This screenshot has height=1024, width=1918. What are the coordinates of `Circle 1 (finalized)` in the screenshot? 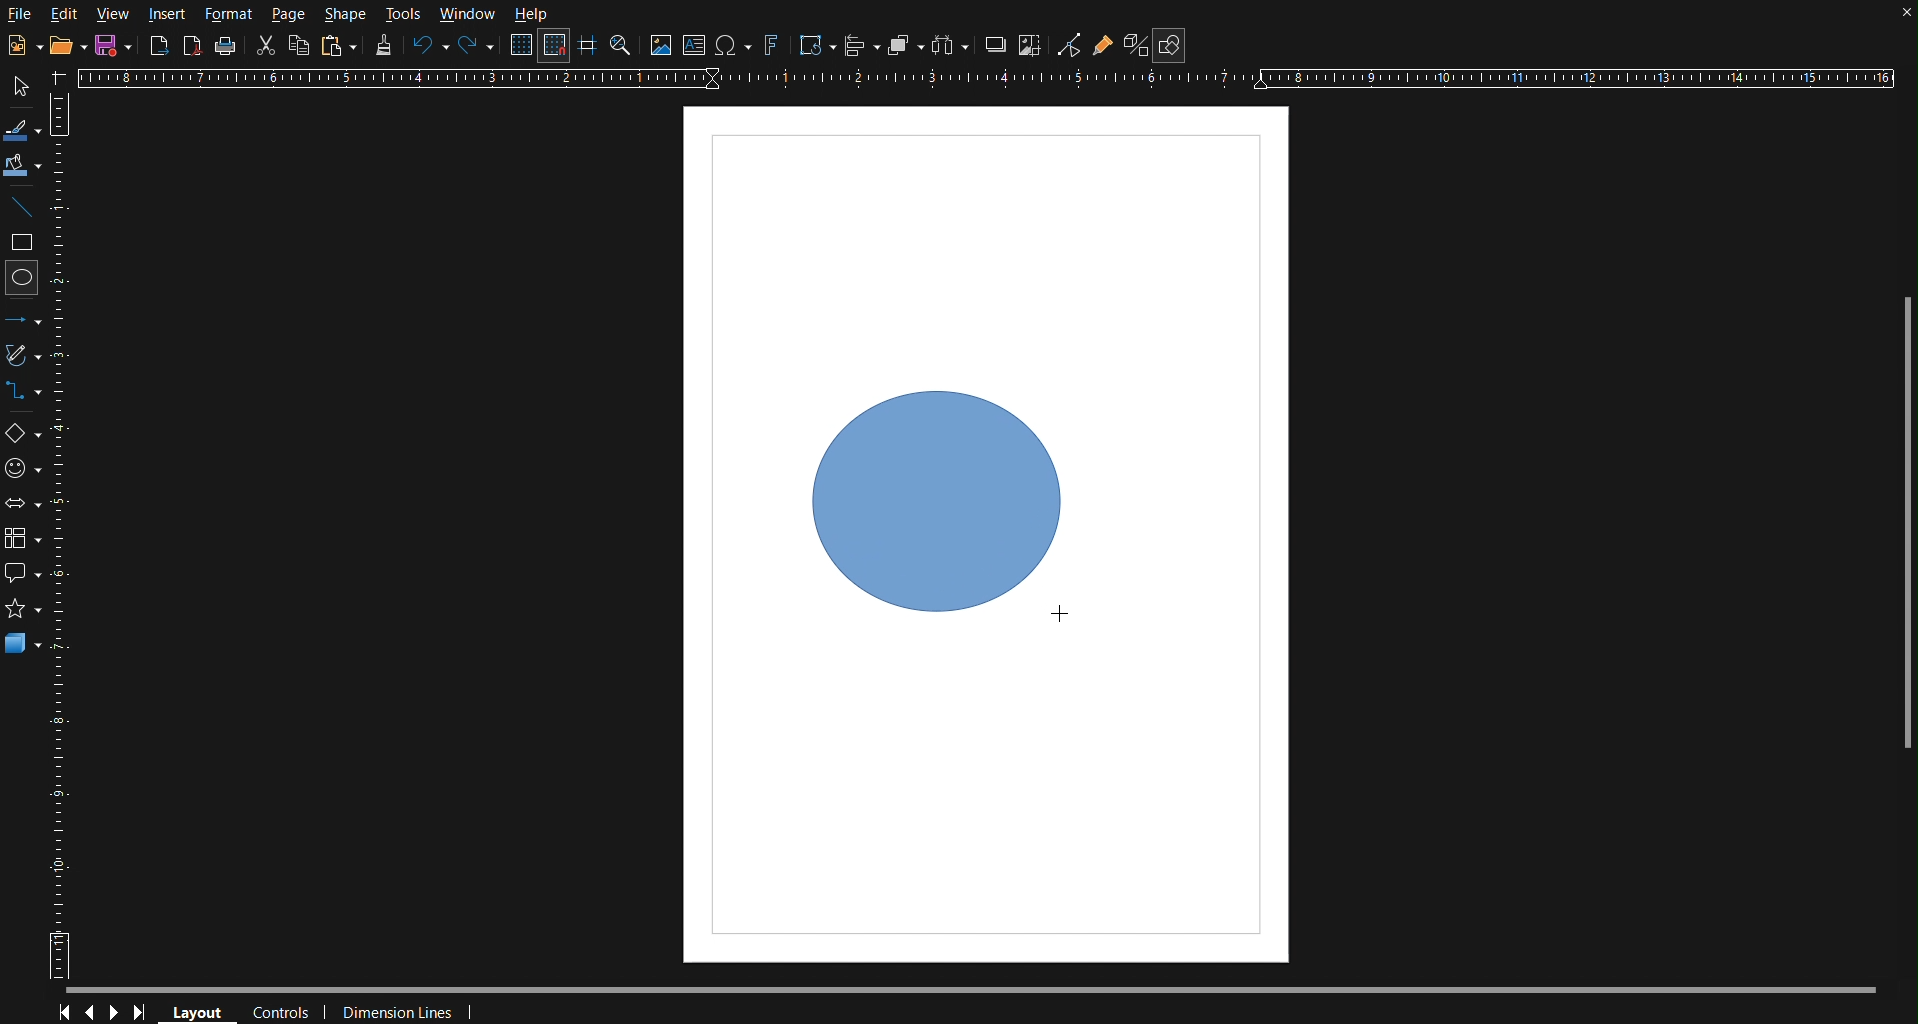 It's located at (930, 500).